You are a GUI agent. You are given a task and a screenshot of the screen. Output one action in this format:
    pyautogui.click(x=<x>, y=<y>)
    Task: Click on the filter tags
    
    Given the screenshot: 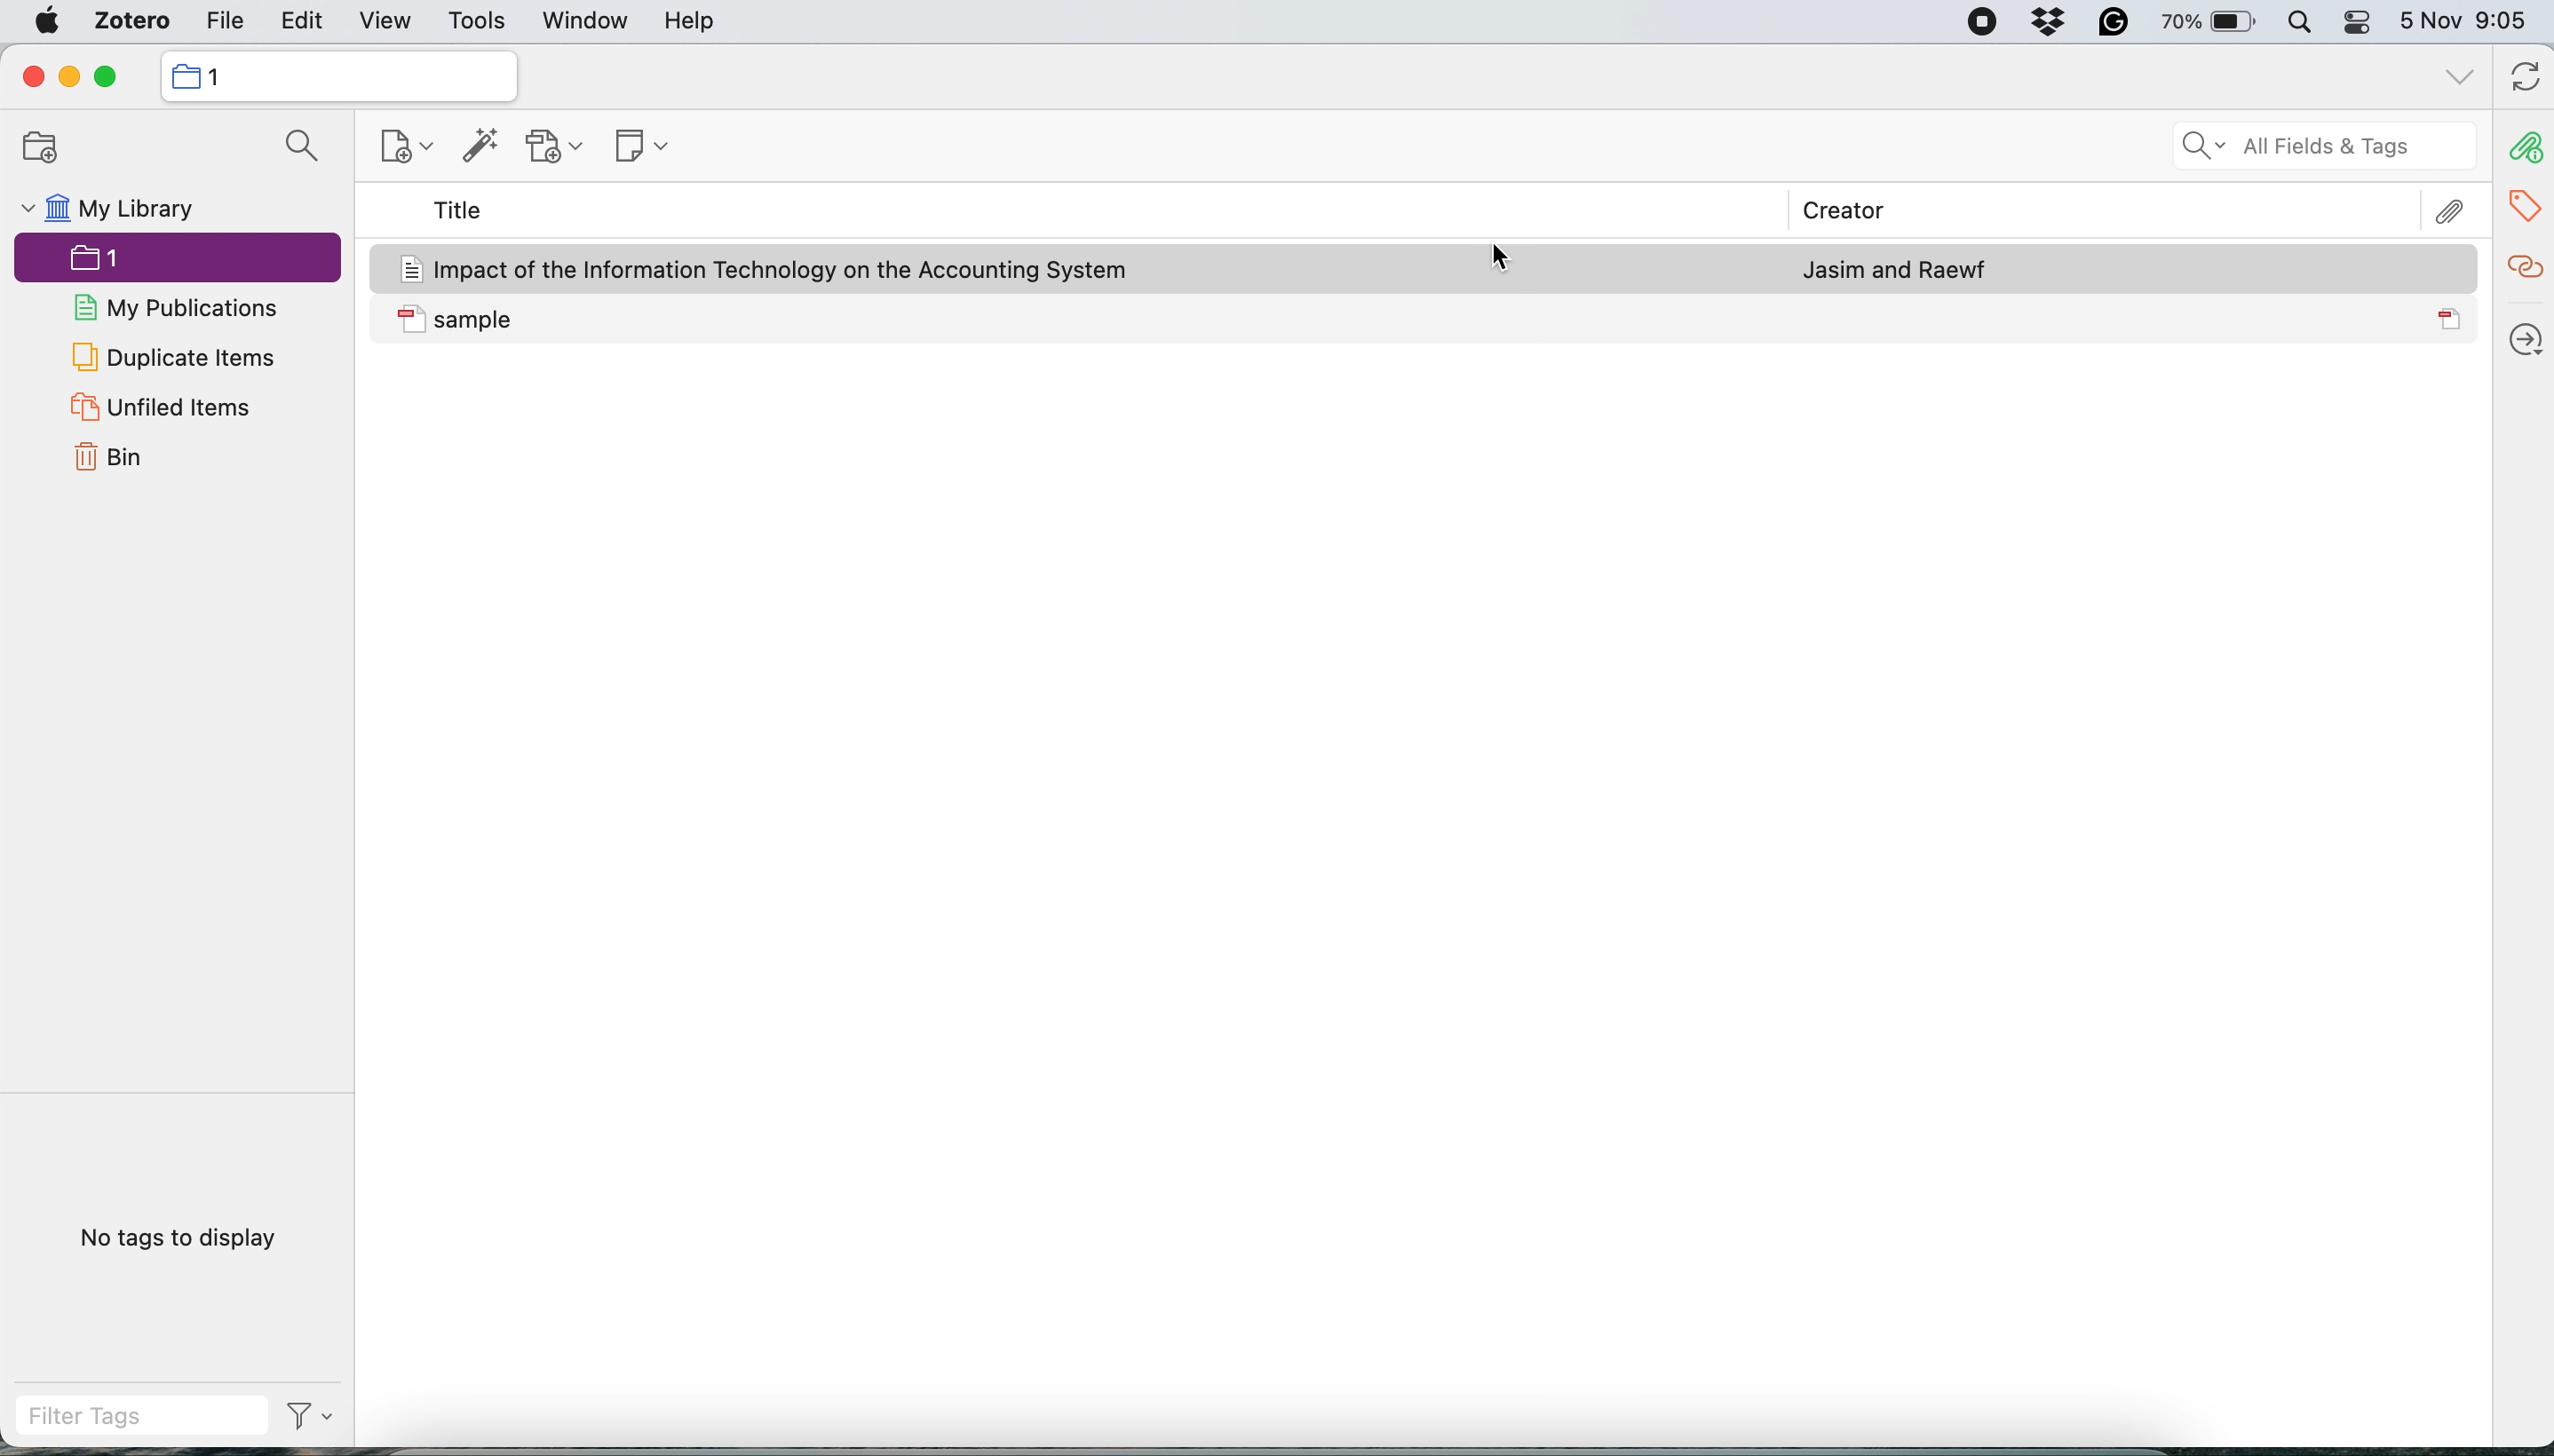 What is the action you would take?
    pyautogui.click(x=175, y=1416)
    